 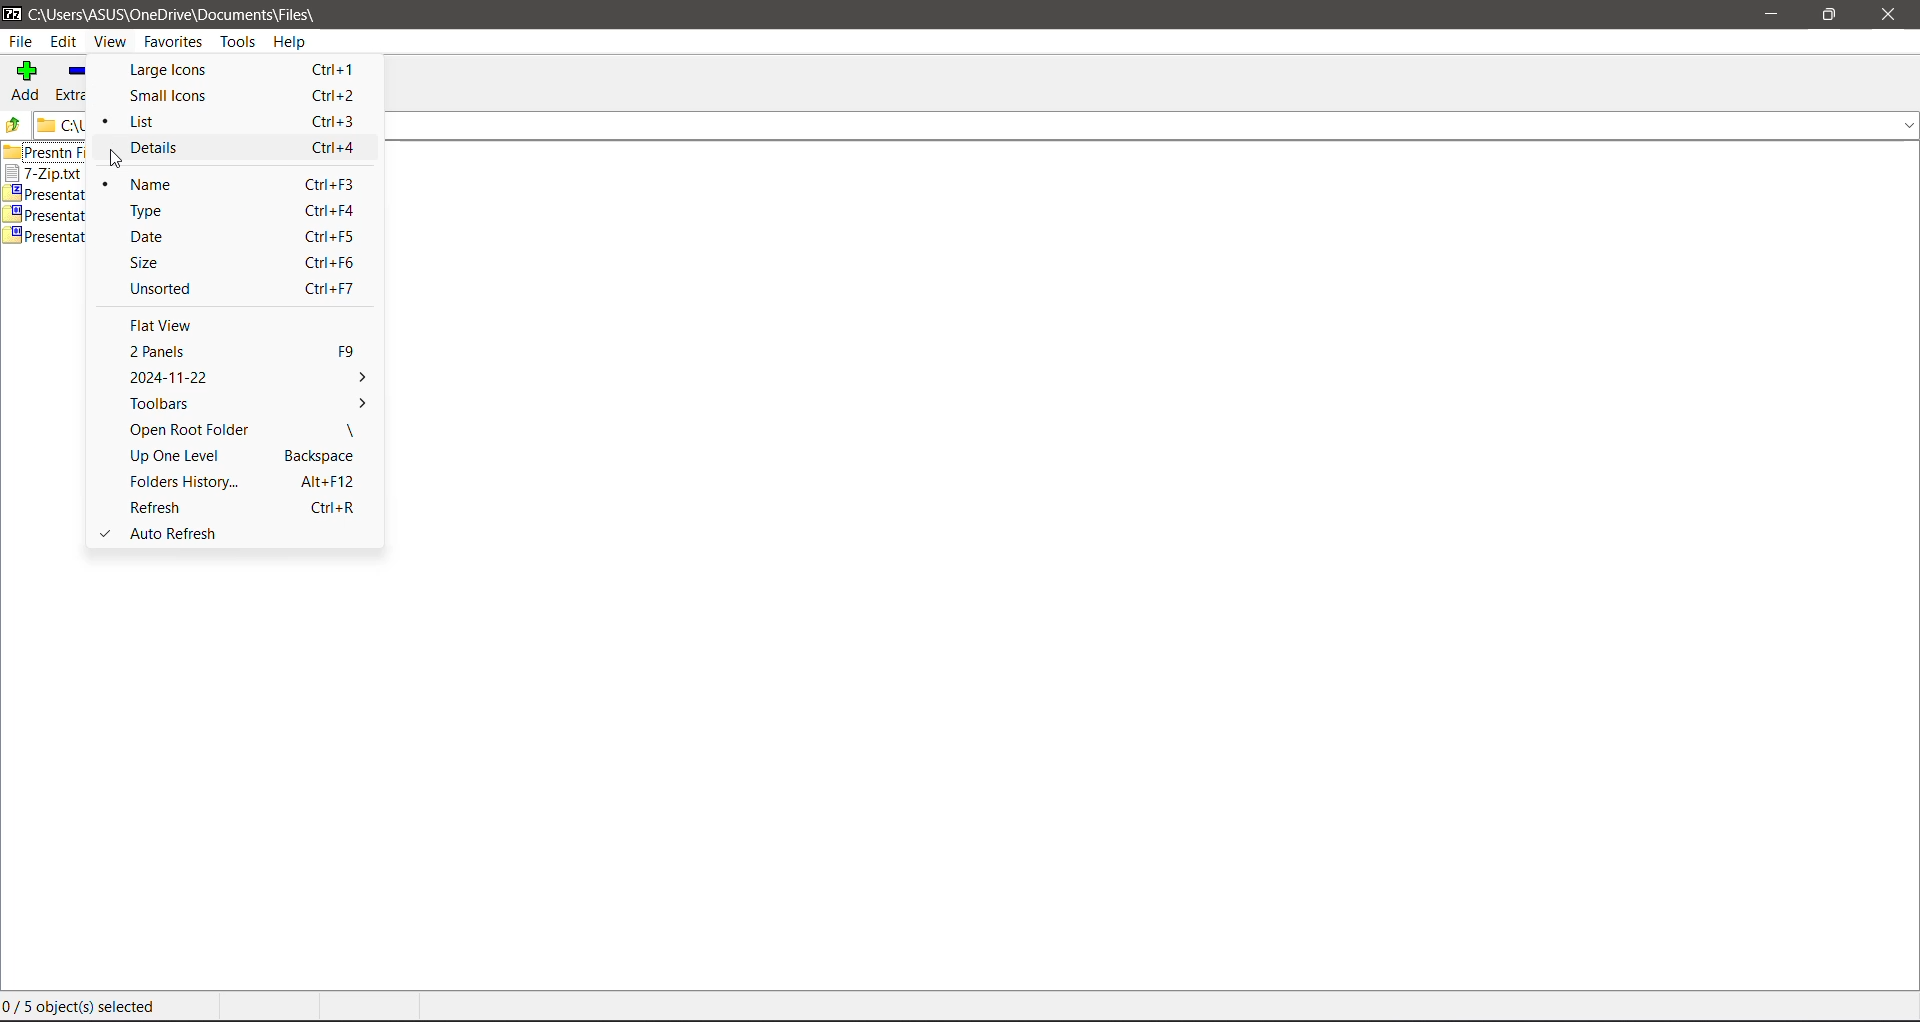 I want to click on 7-Zip.txt, so click(x=53, y=175).